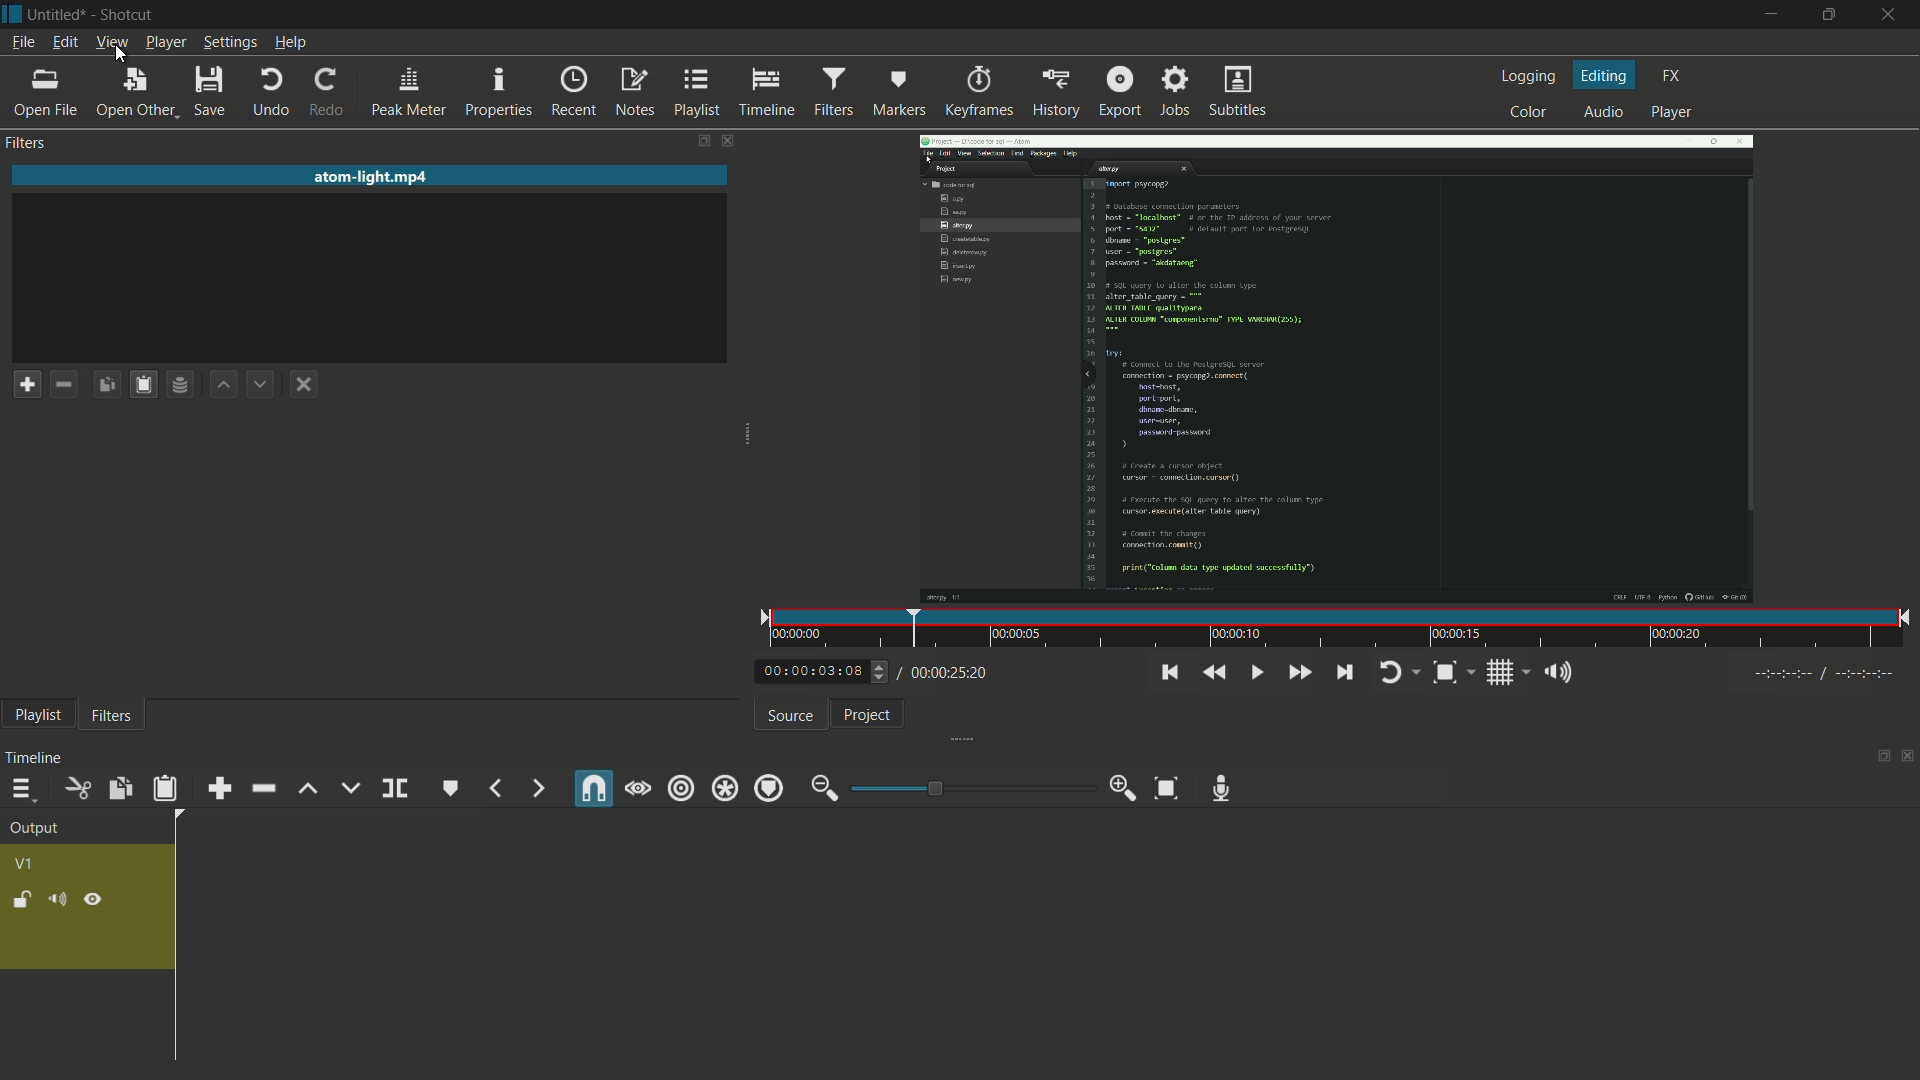 The image size is (1920, 1080). Describe the element at coordinates (394, 789) in the screenshot. I see `split at playhead` at that location.